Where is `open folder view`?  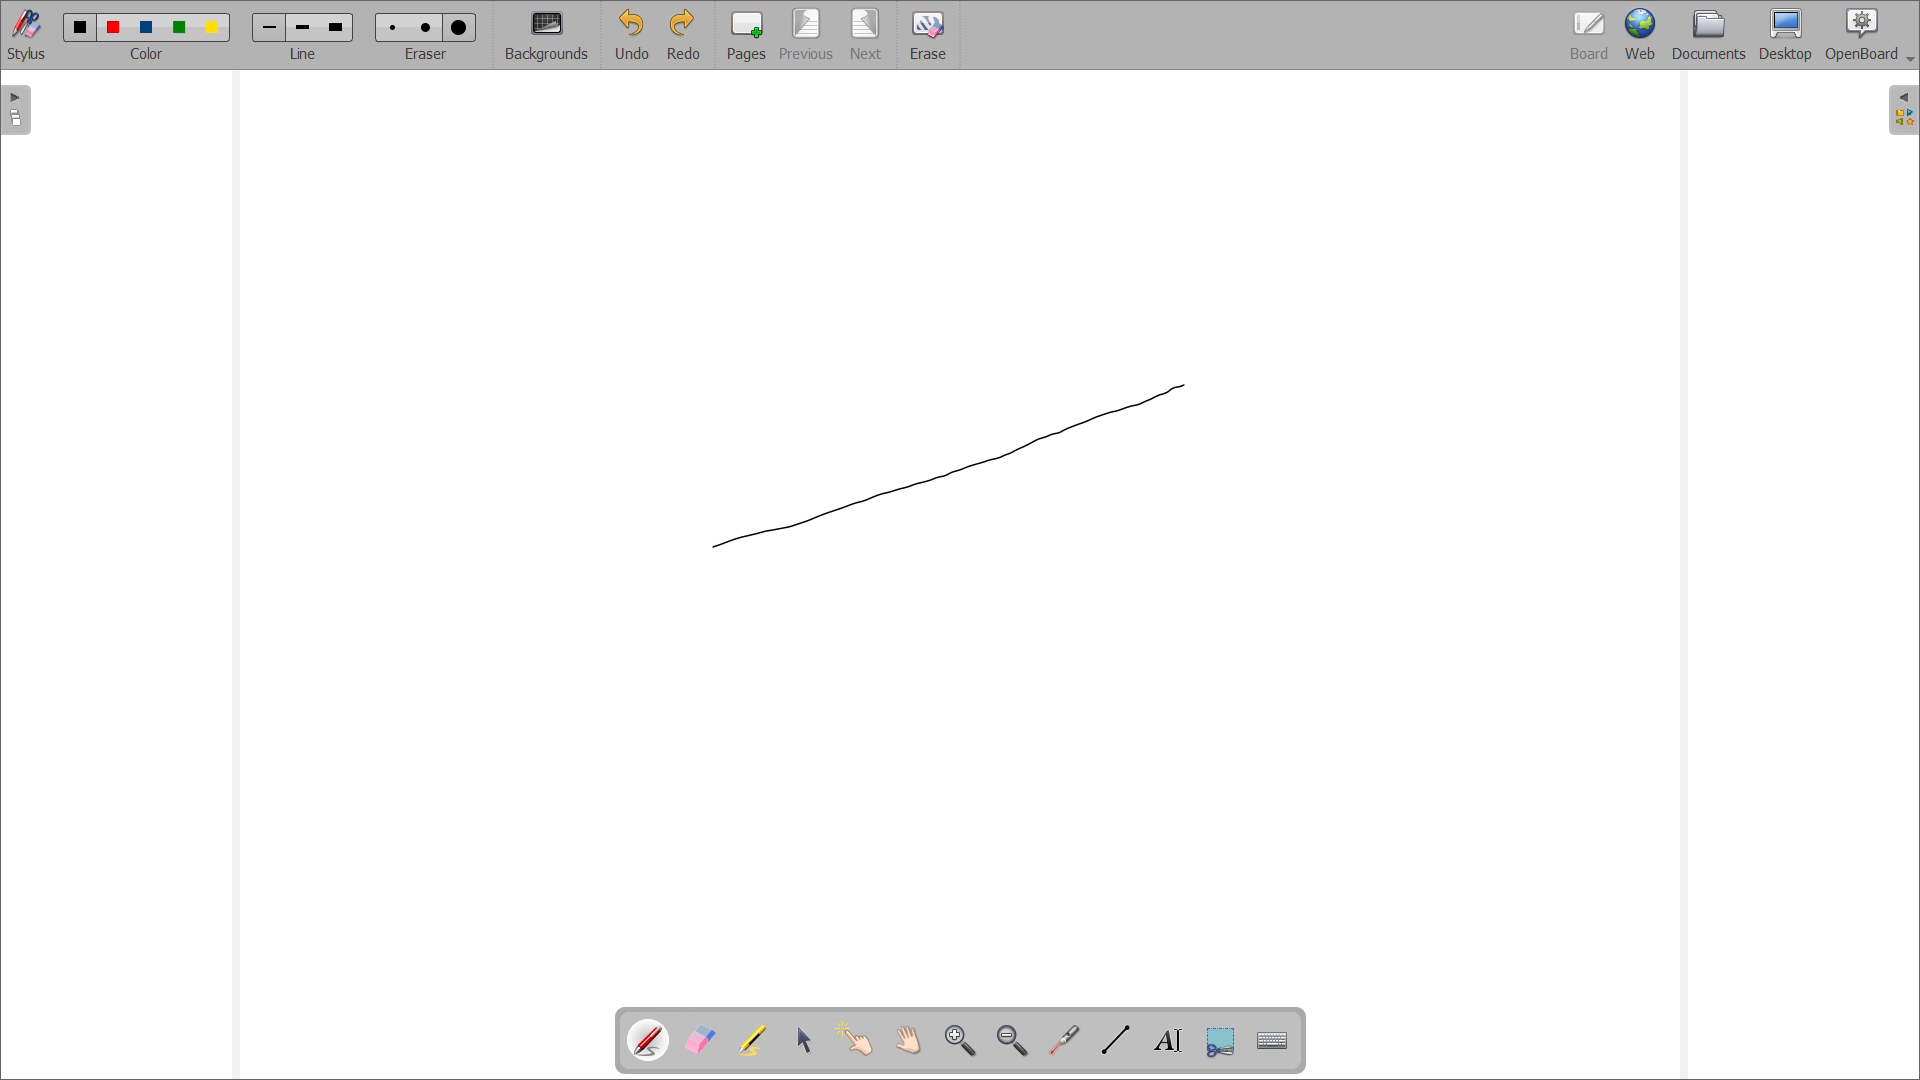
open folder view is located at coordinates (1903, 110).